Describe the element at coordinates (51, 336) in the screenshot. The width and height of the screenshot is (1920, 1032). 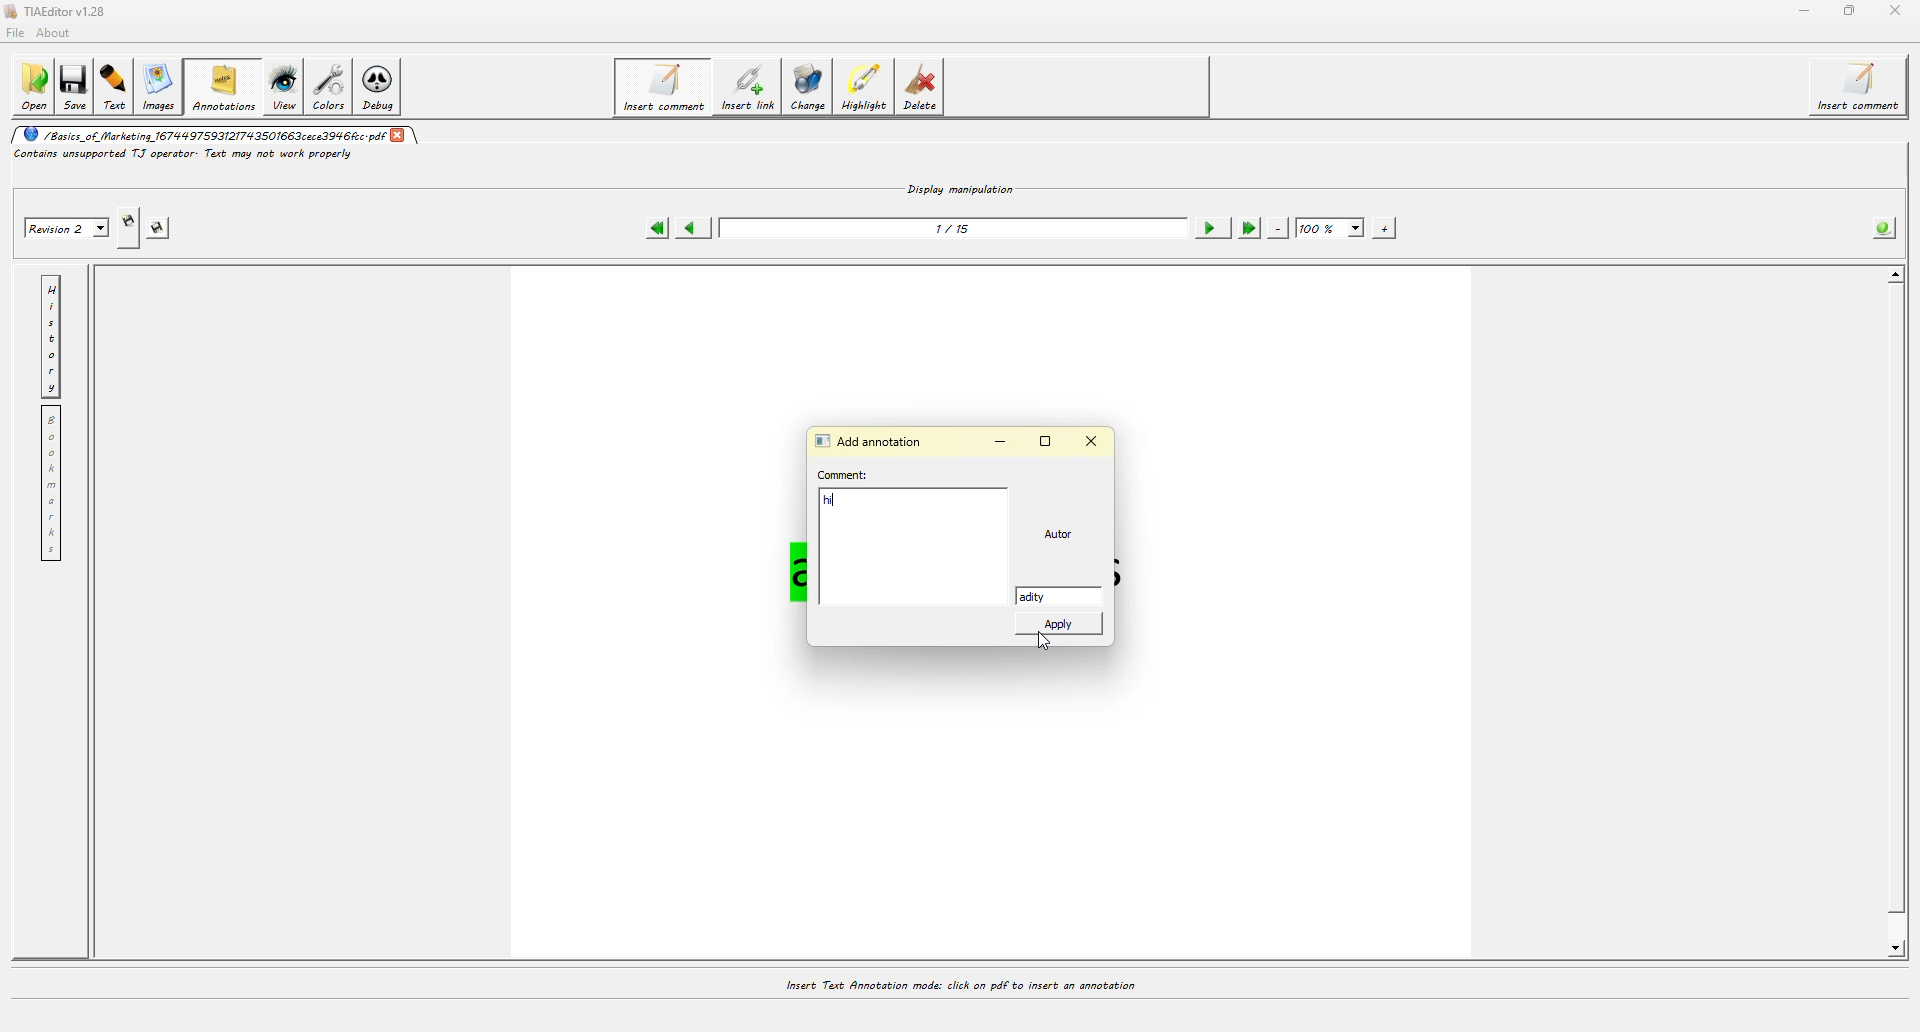
I see `history` at that location.